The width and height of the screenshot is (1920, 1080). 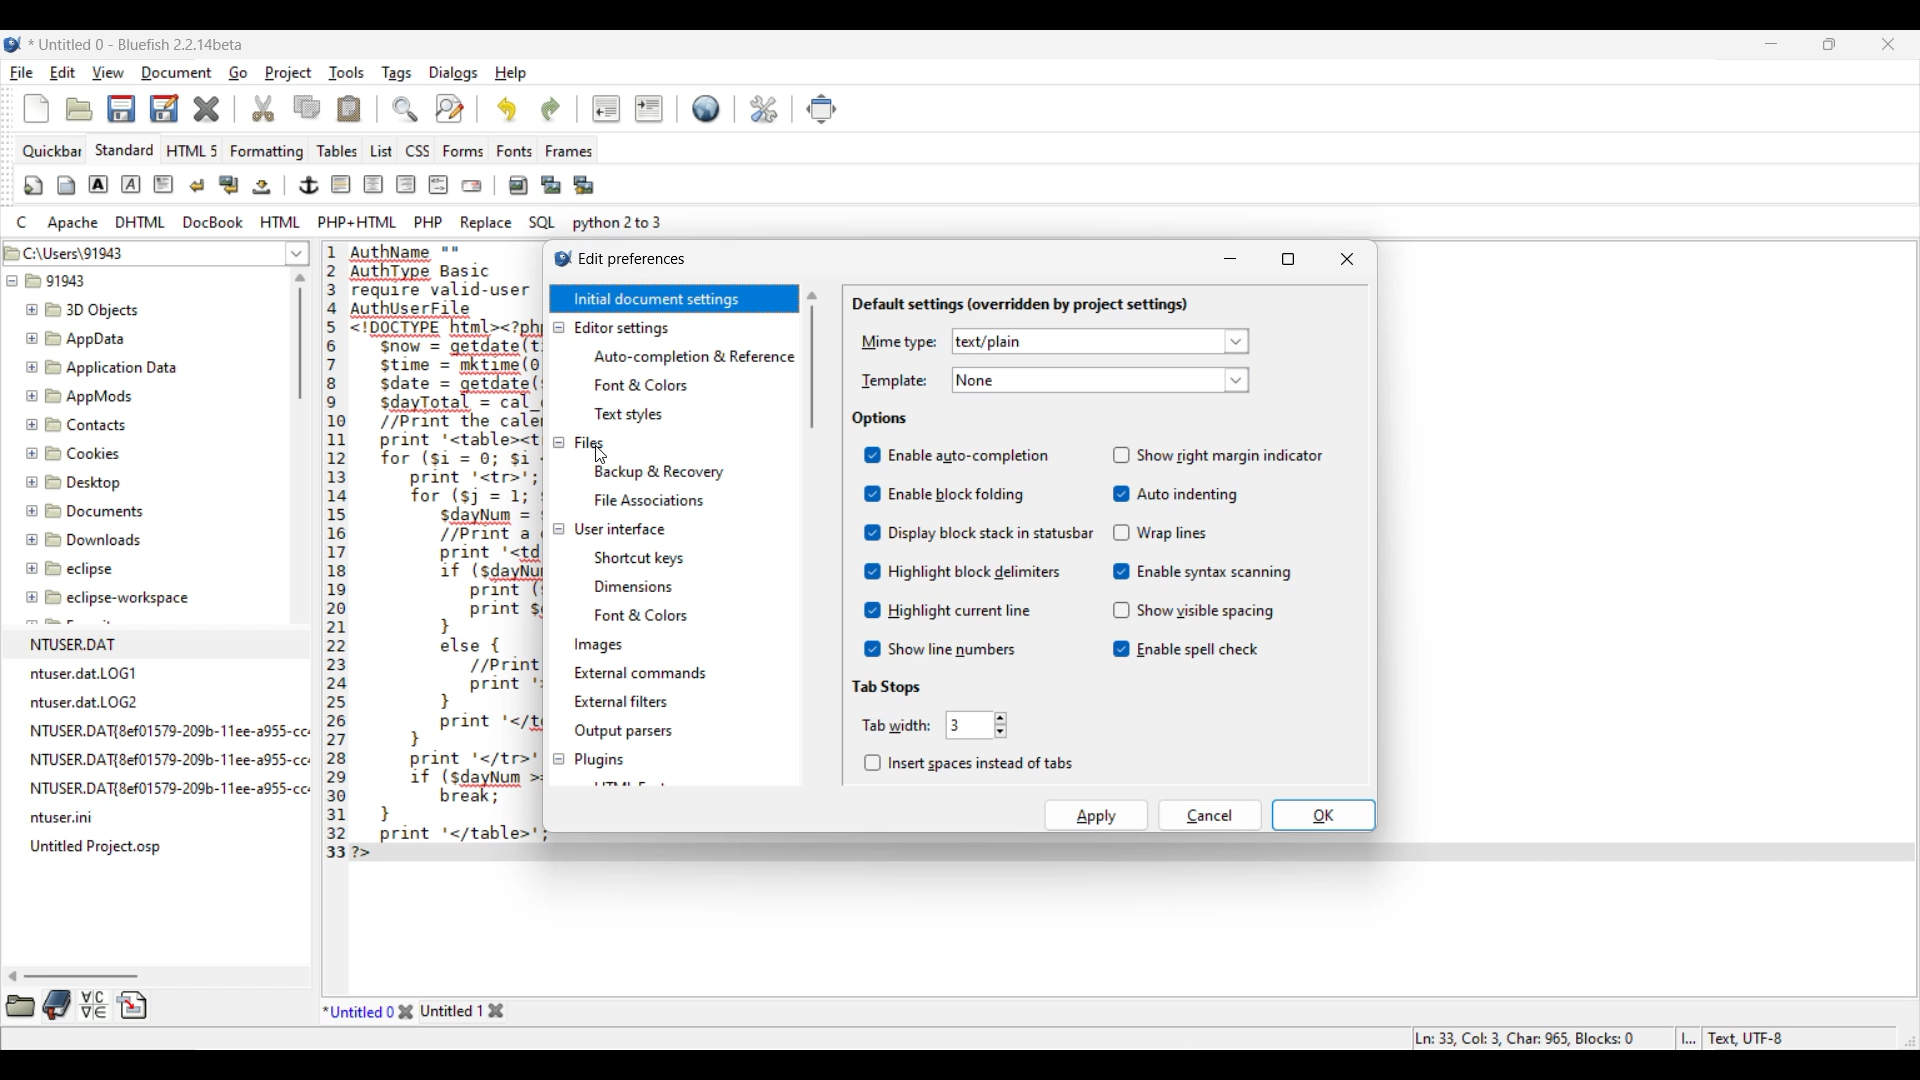 What do you see at coordinates (307, 107) in the screenshot?
I see `Copy` at bounding box center [307, 107].